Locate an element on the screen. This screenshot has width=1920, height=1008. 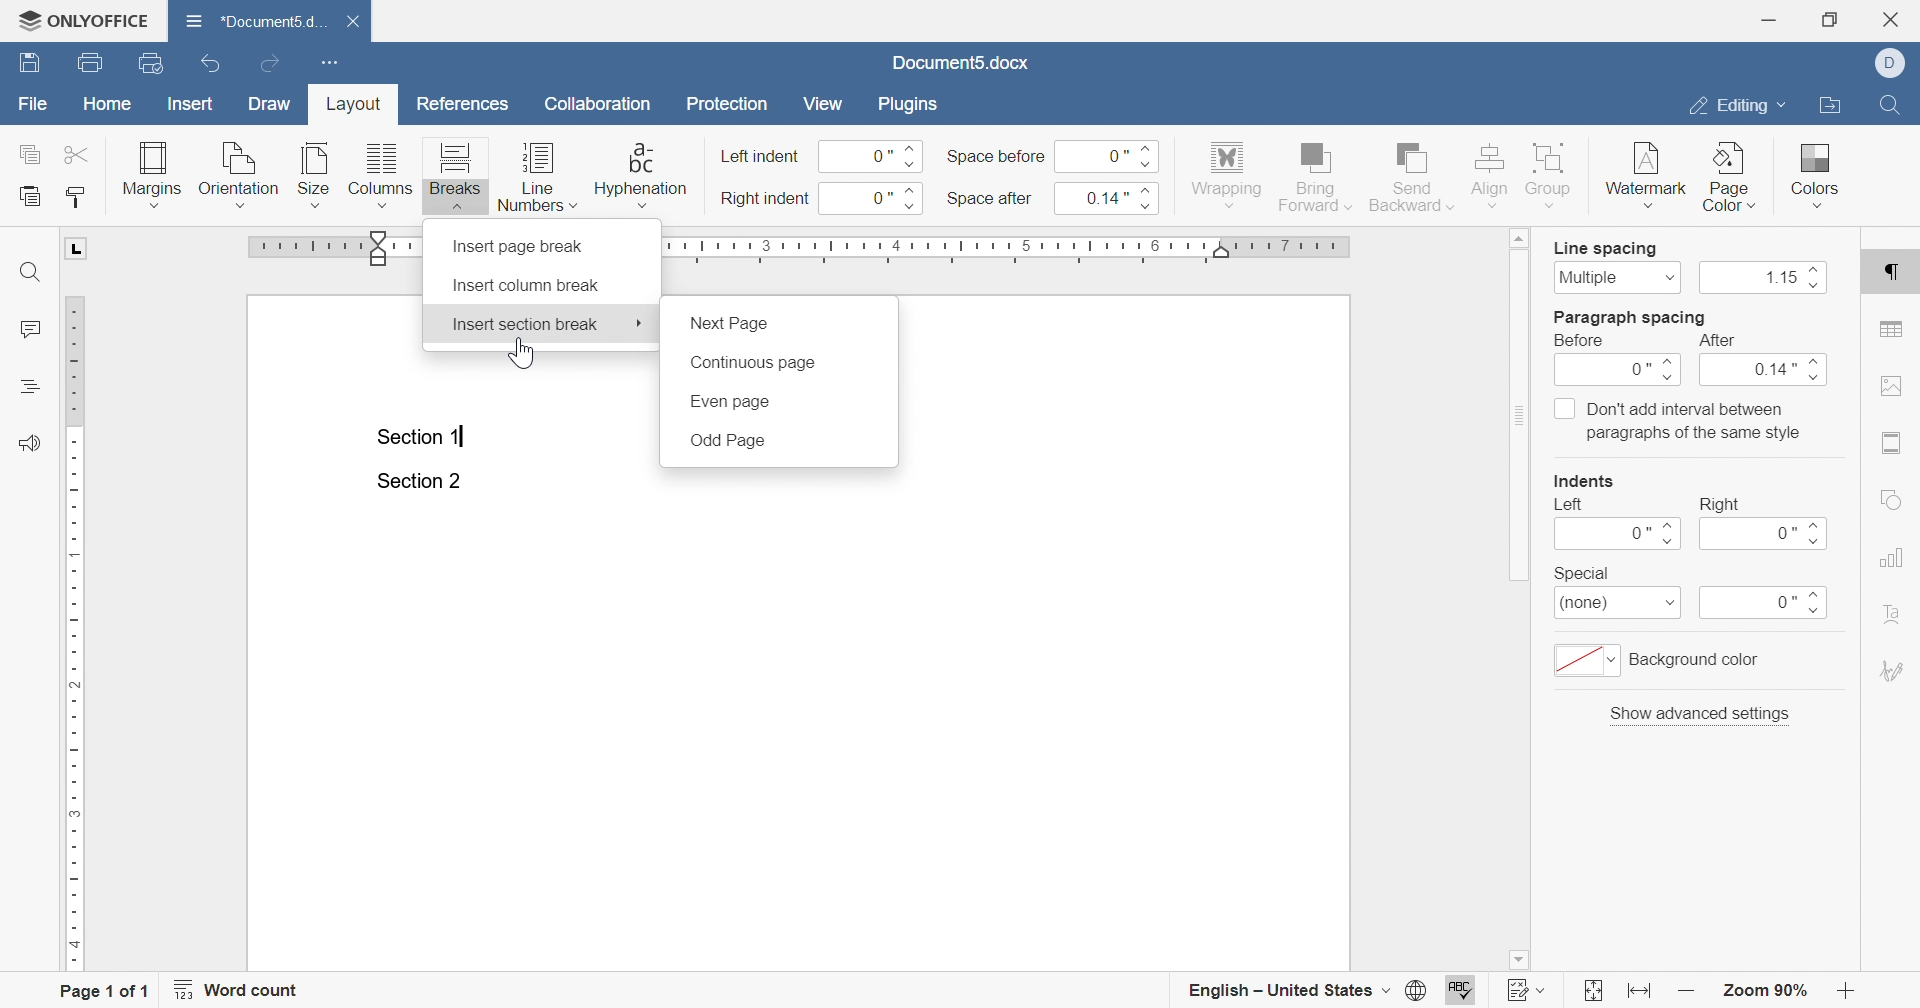
plugins is located at coordinates (907, 104).